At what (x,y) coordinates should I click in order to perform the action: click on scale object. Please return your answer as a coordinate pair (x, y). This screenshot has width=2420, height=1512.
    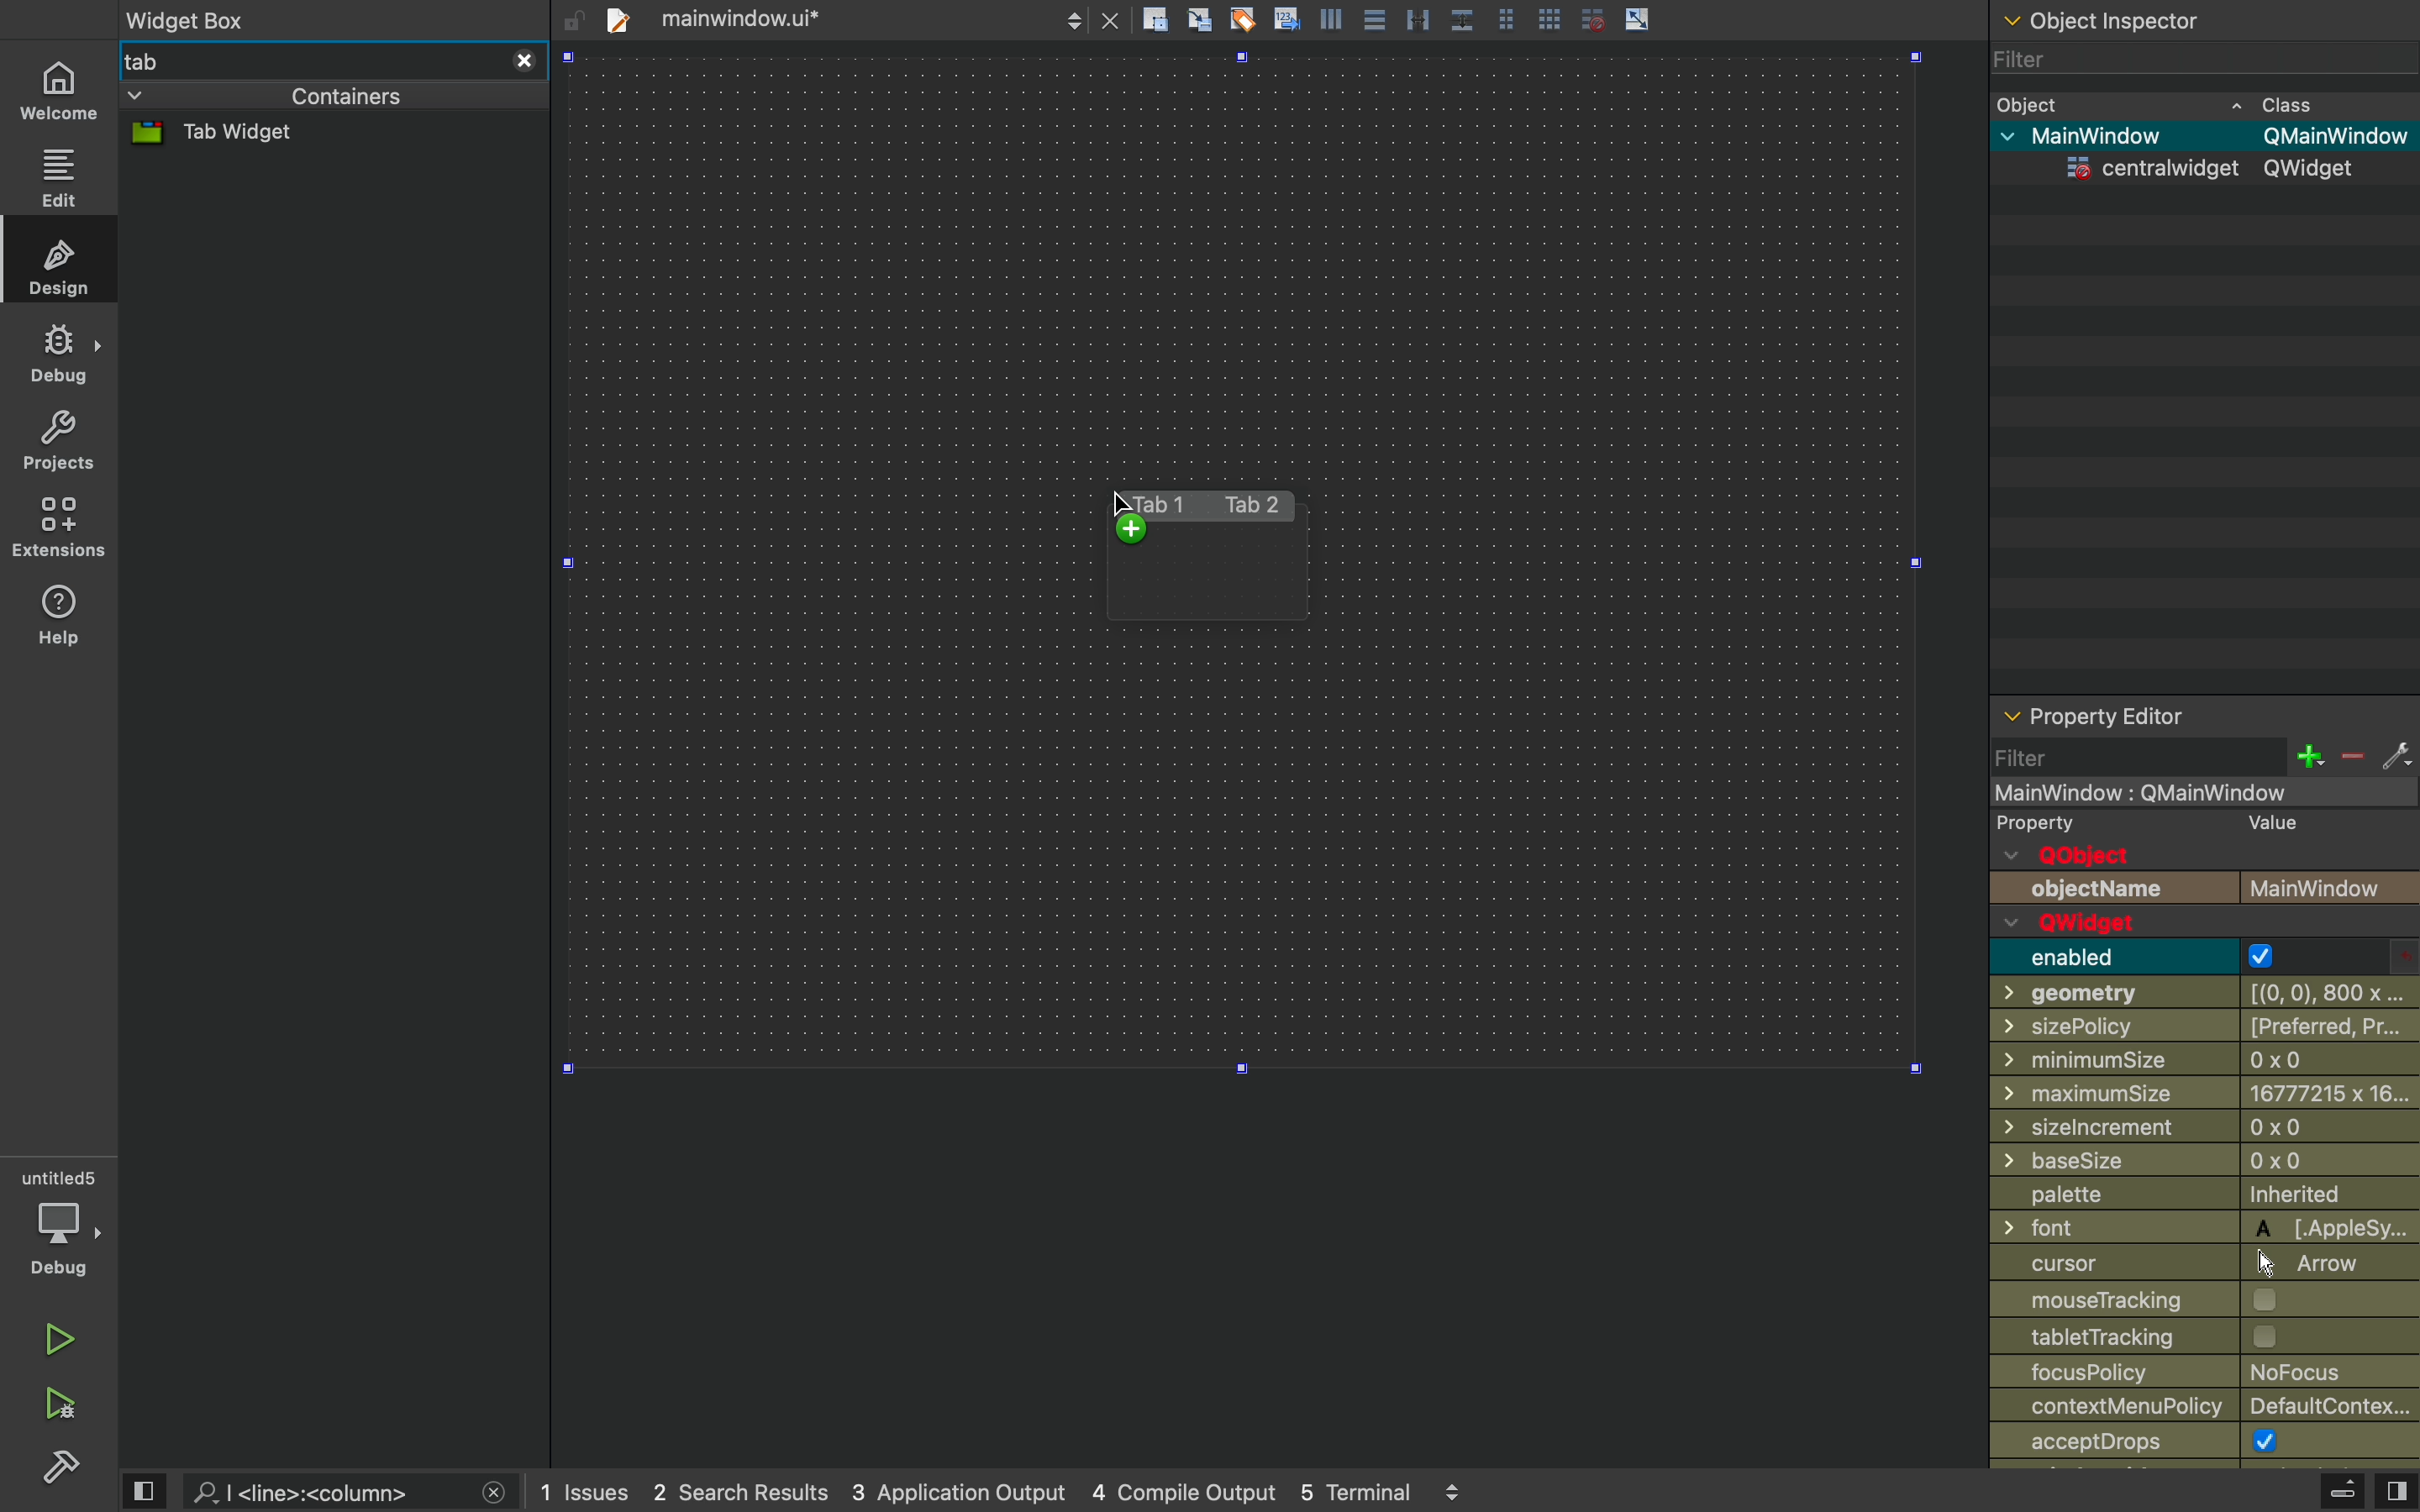
    Looking at the image, I should click on (1637, 18).